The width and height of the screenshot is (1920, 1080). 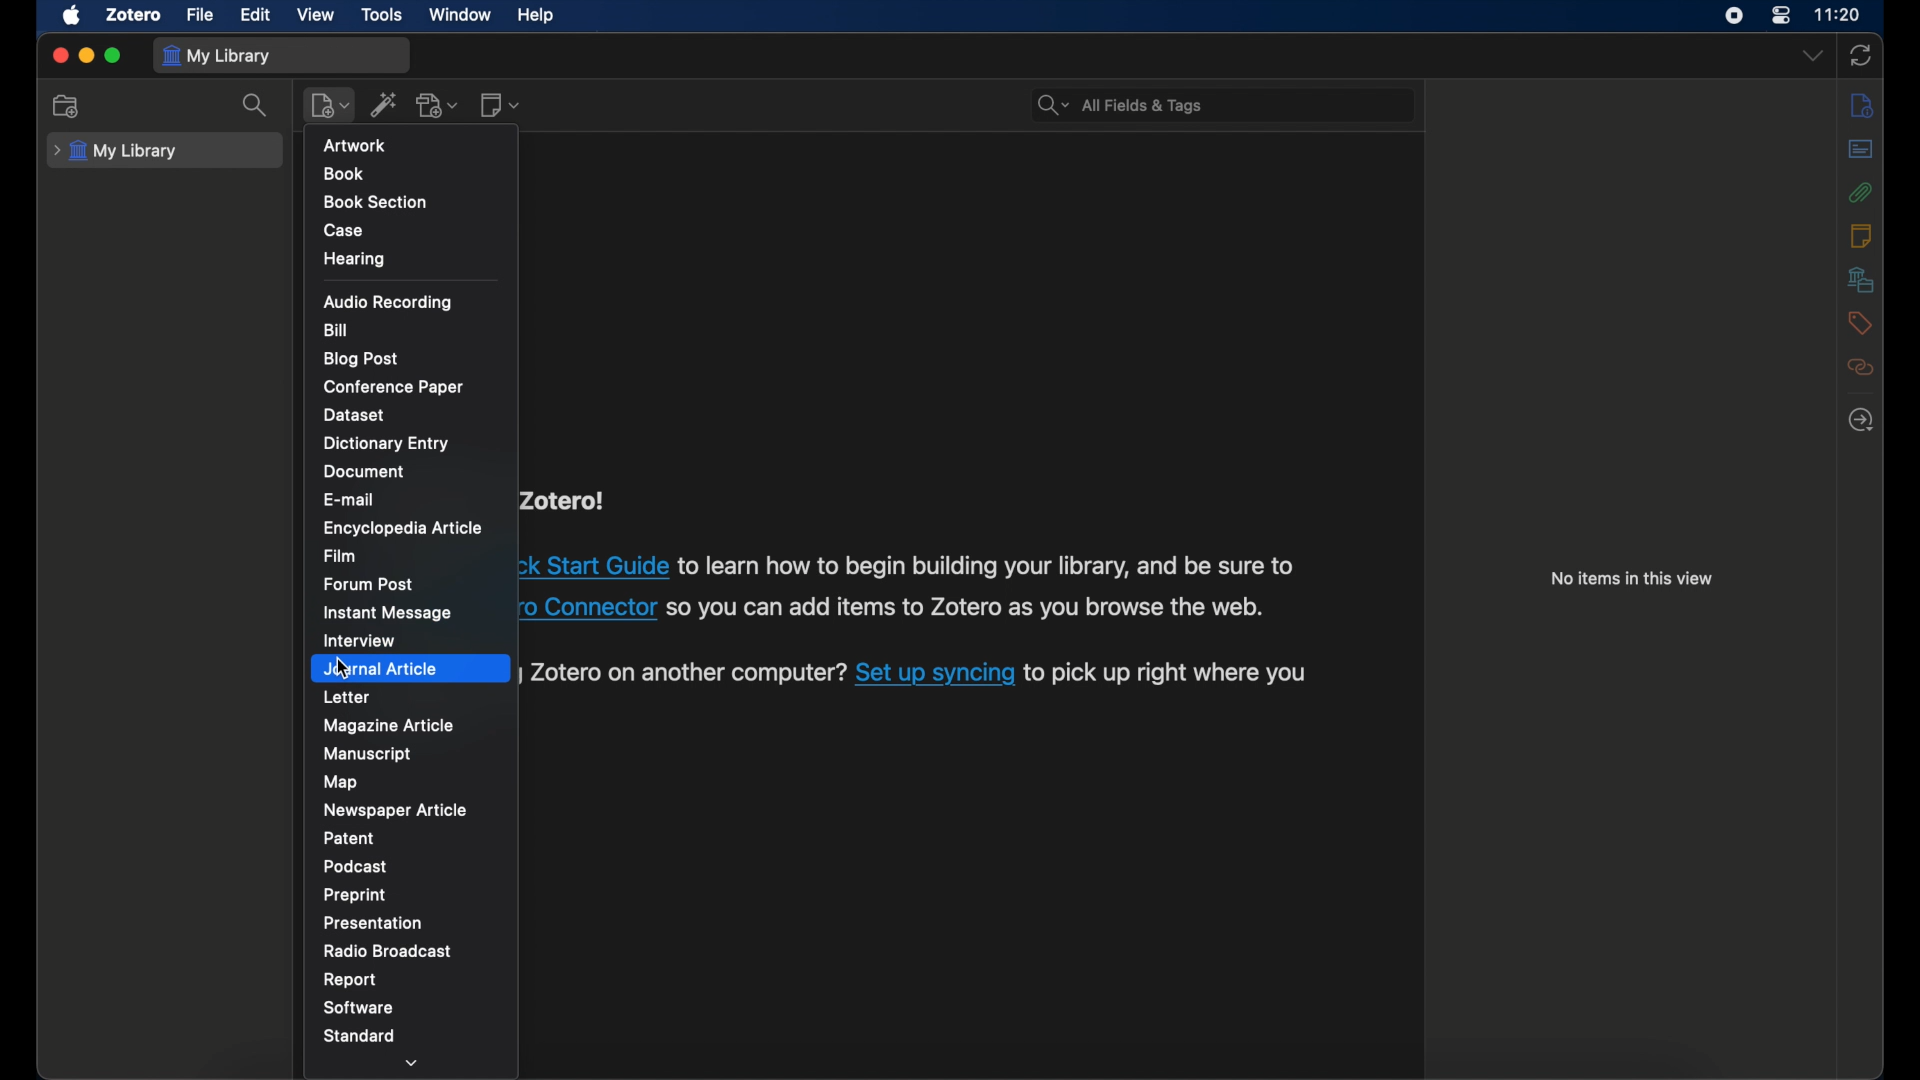 I want to click on tools, so click(x=383, y=15).